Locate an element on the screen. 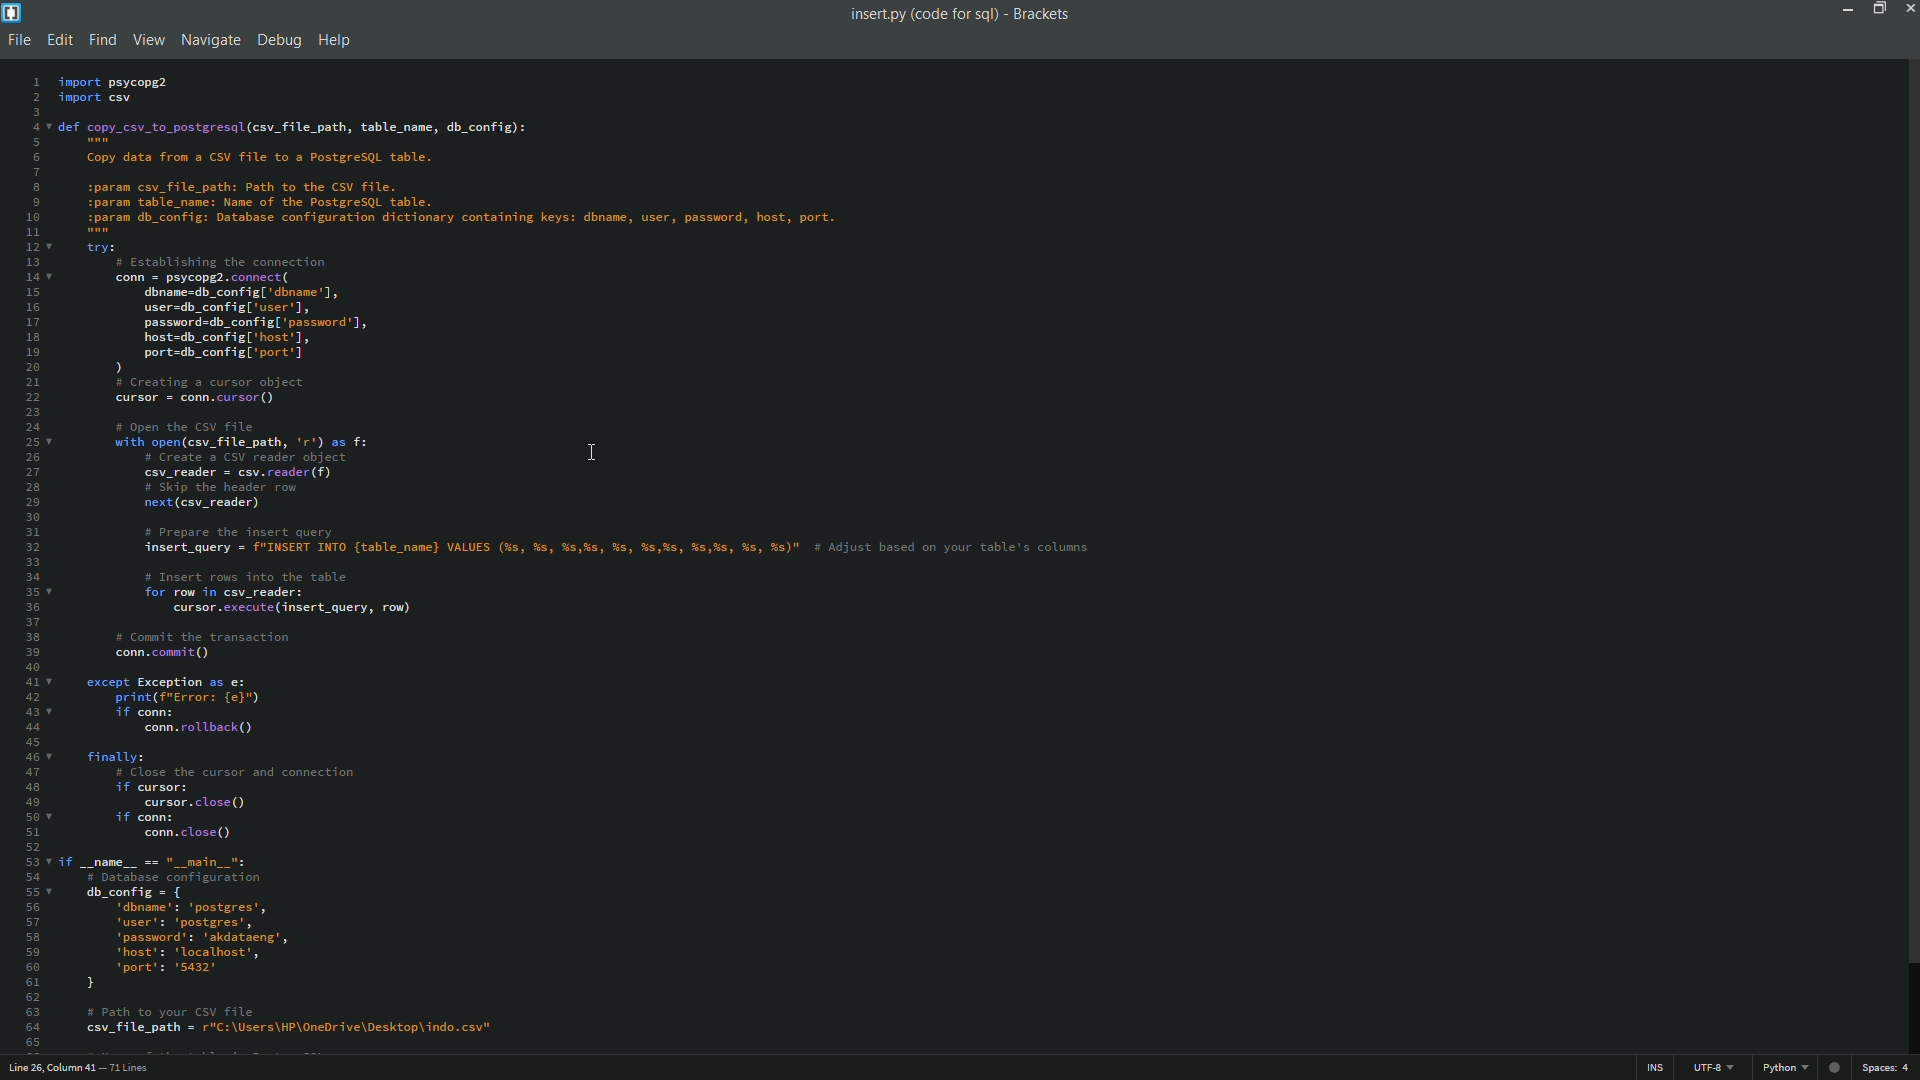 The height and width of the screenshot is (1080, 1920). view menu is located at coordinates (145, 40).